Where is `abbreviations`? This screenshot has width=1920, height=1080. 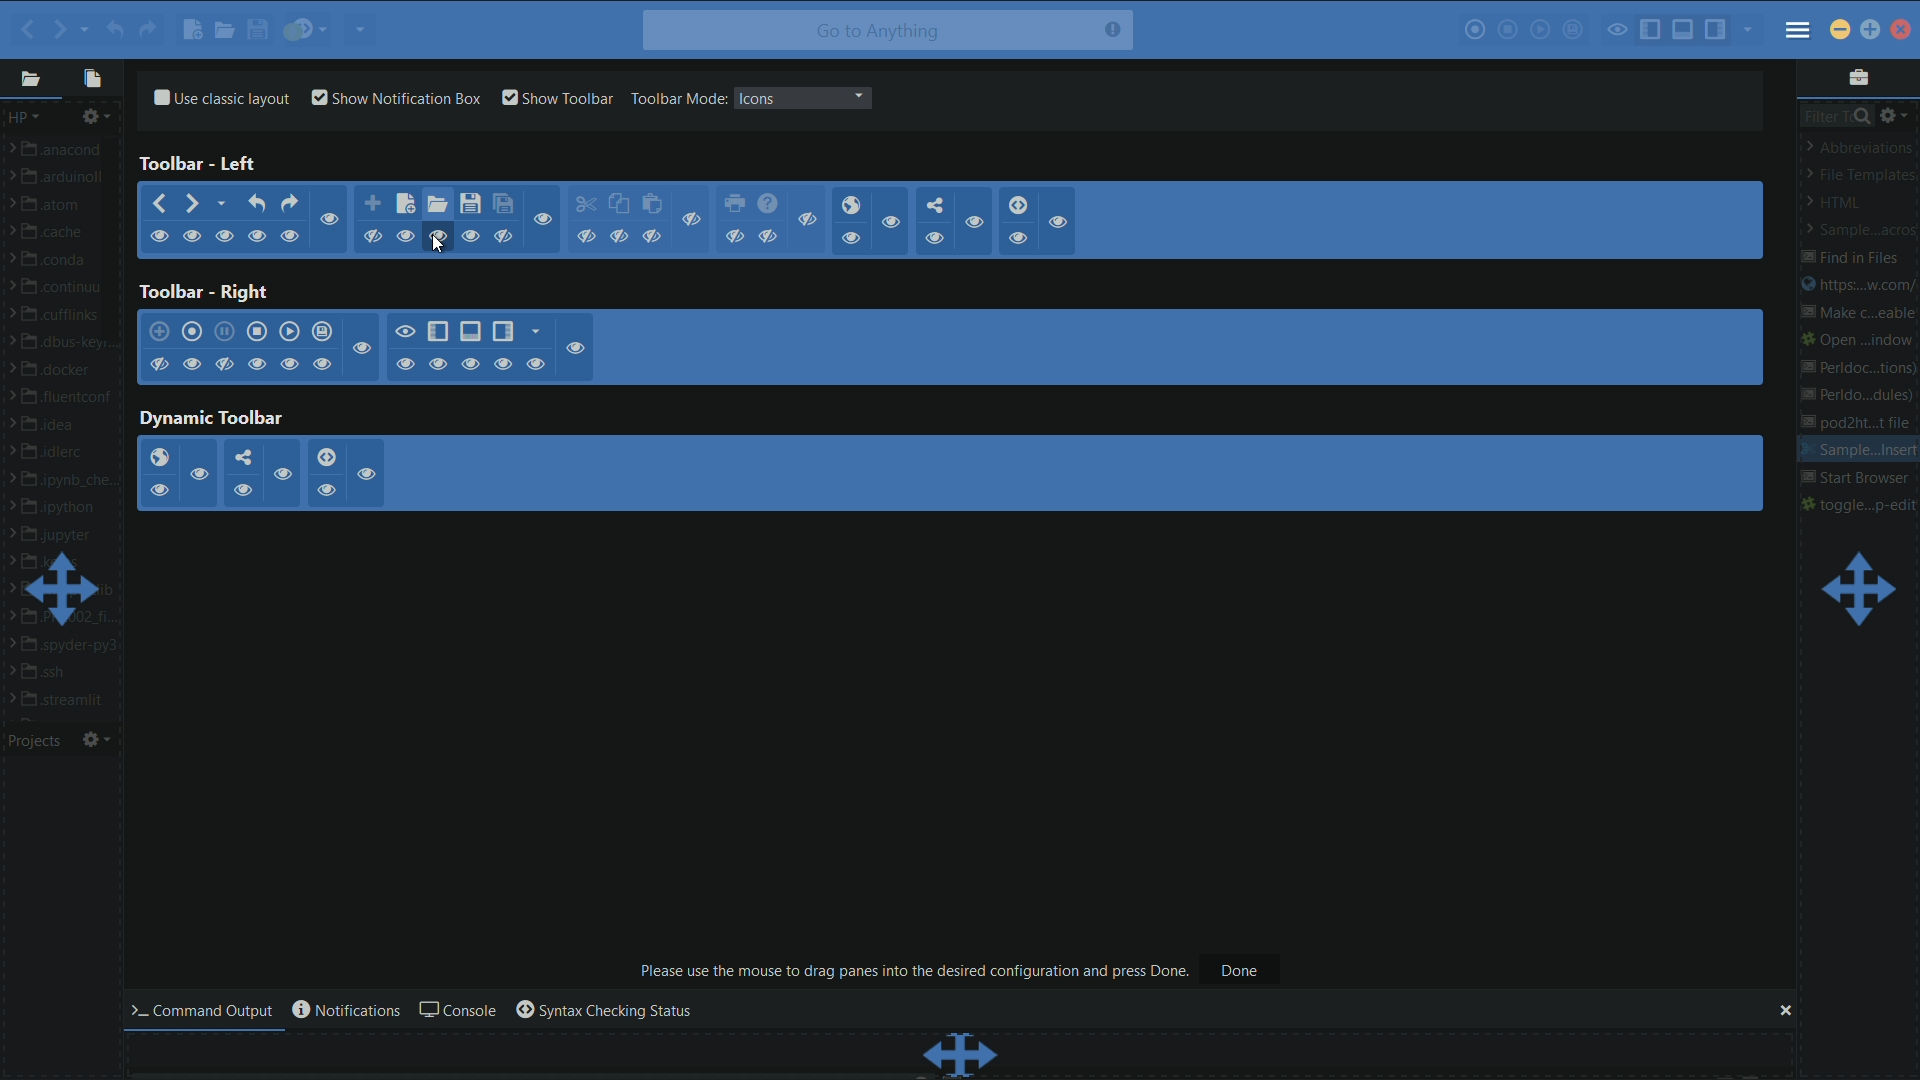 abbreviations is located at coordinates (1861, 146).